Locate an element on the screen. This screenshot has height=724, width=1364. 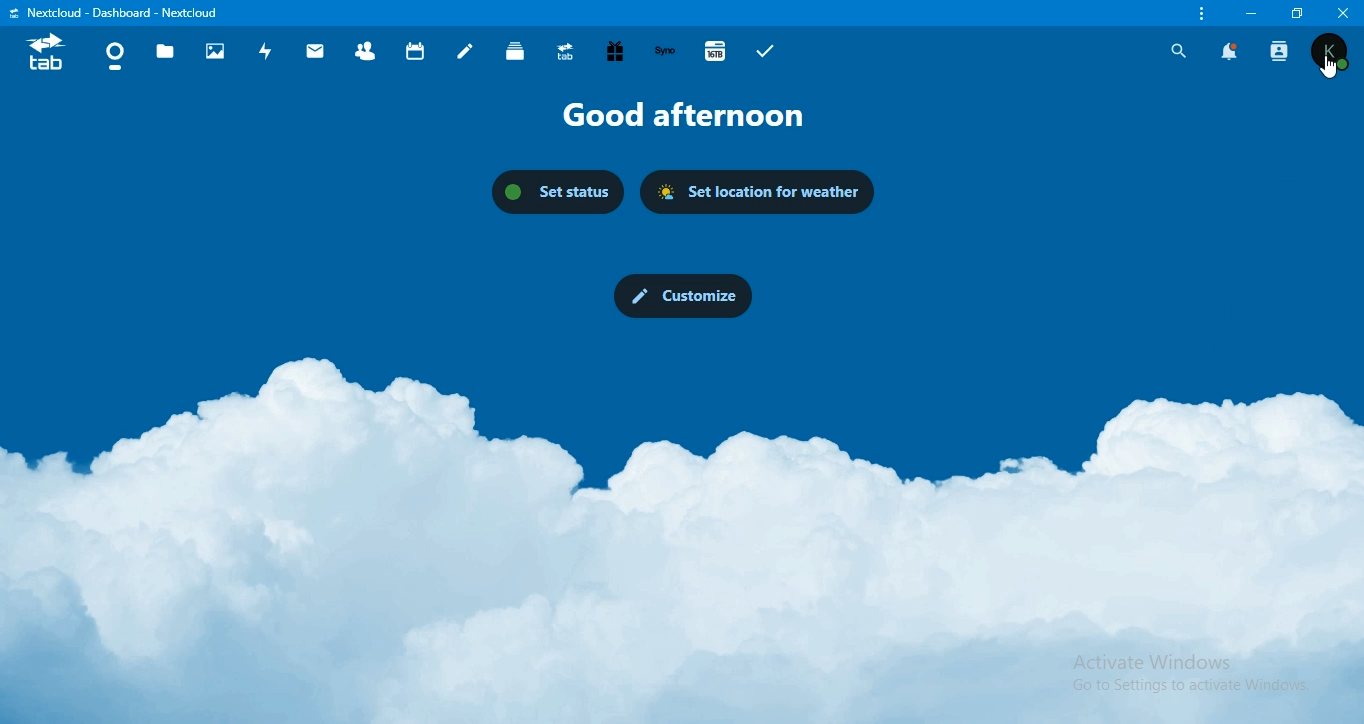
close is located at coordinates (1344, 12).